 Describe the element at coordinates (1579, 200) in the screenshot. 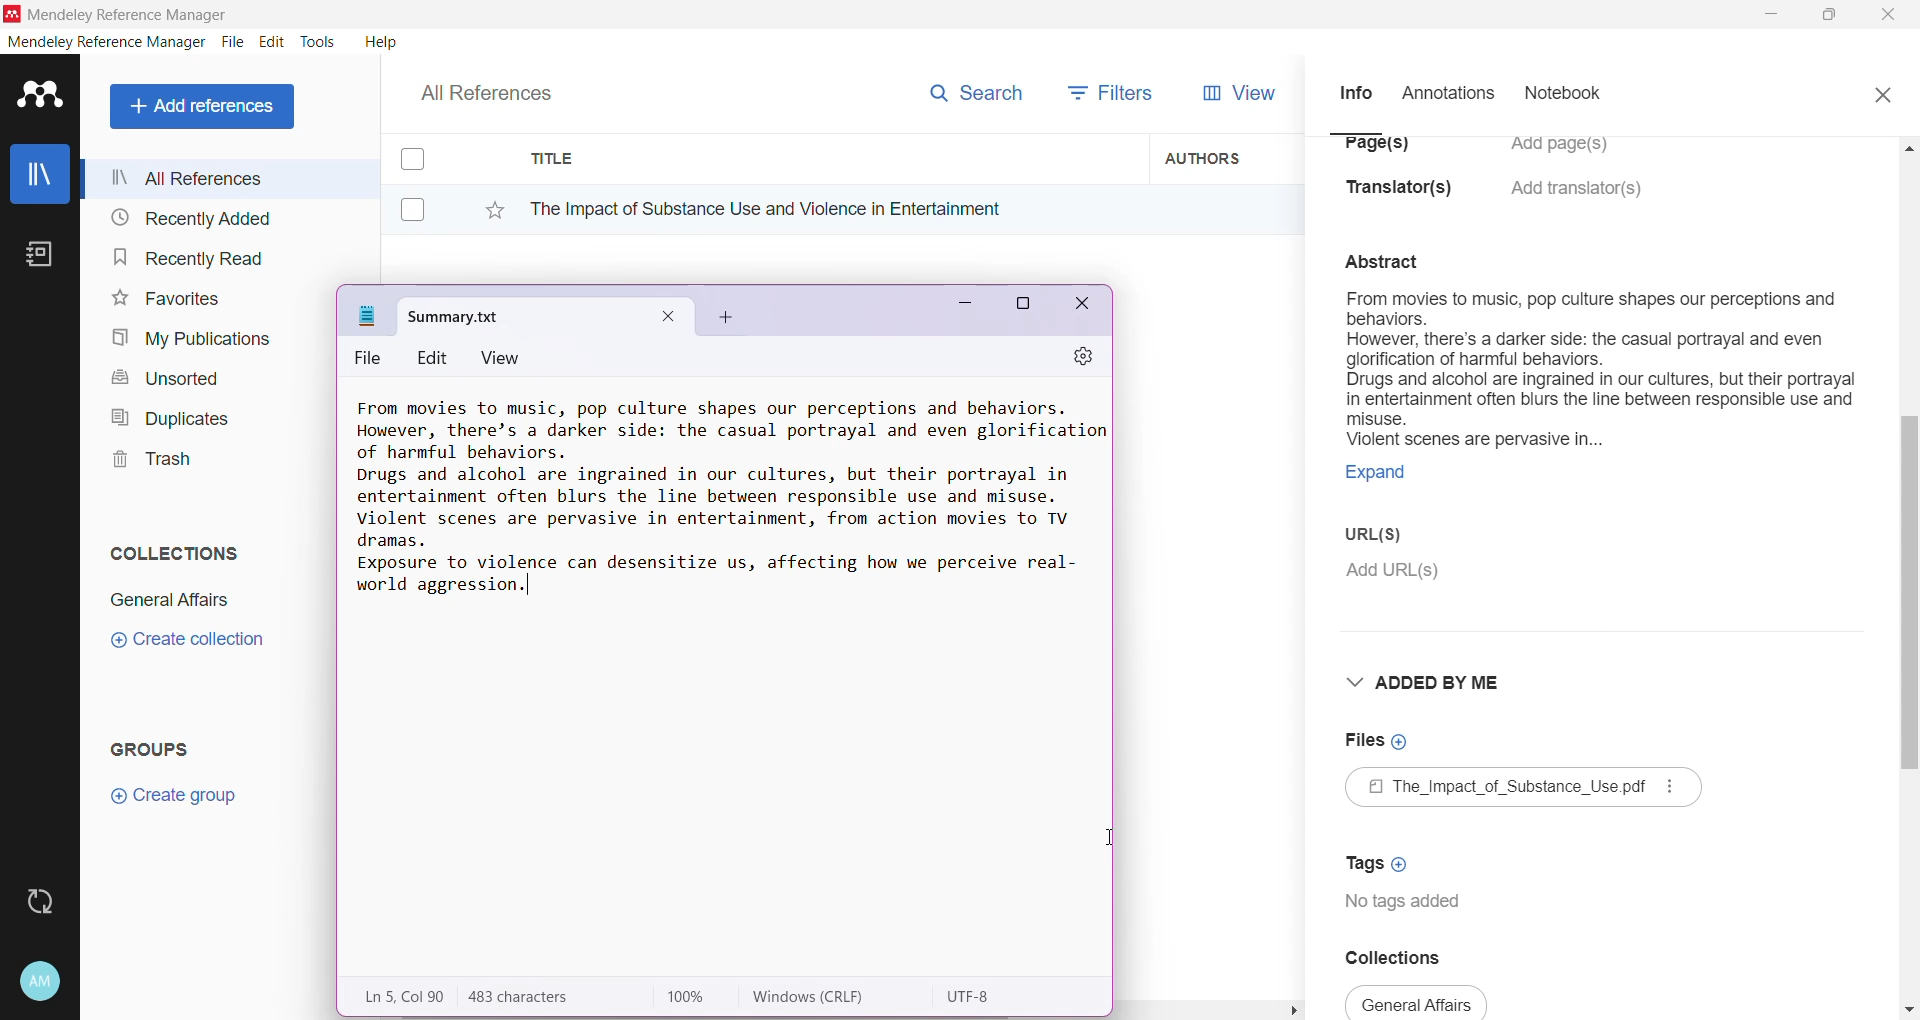

I see `Click to Add translators` at that location.